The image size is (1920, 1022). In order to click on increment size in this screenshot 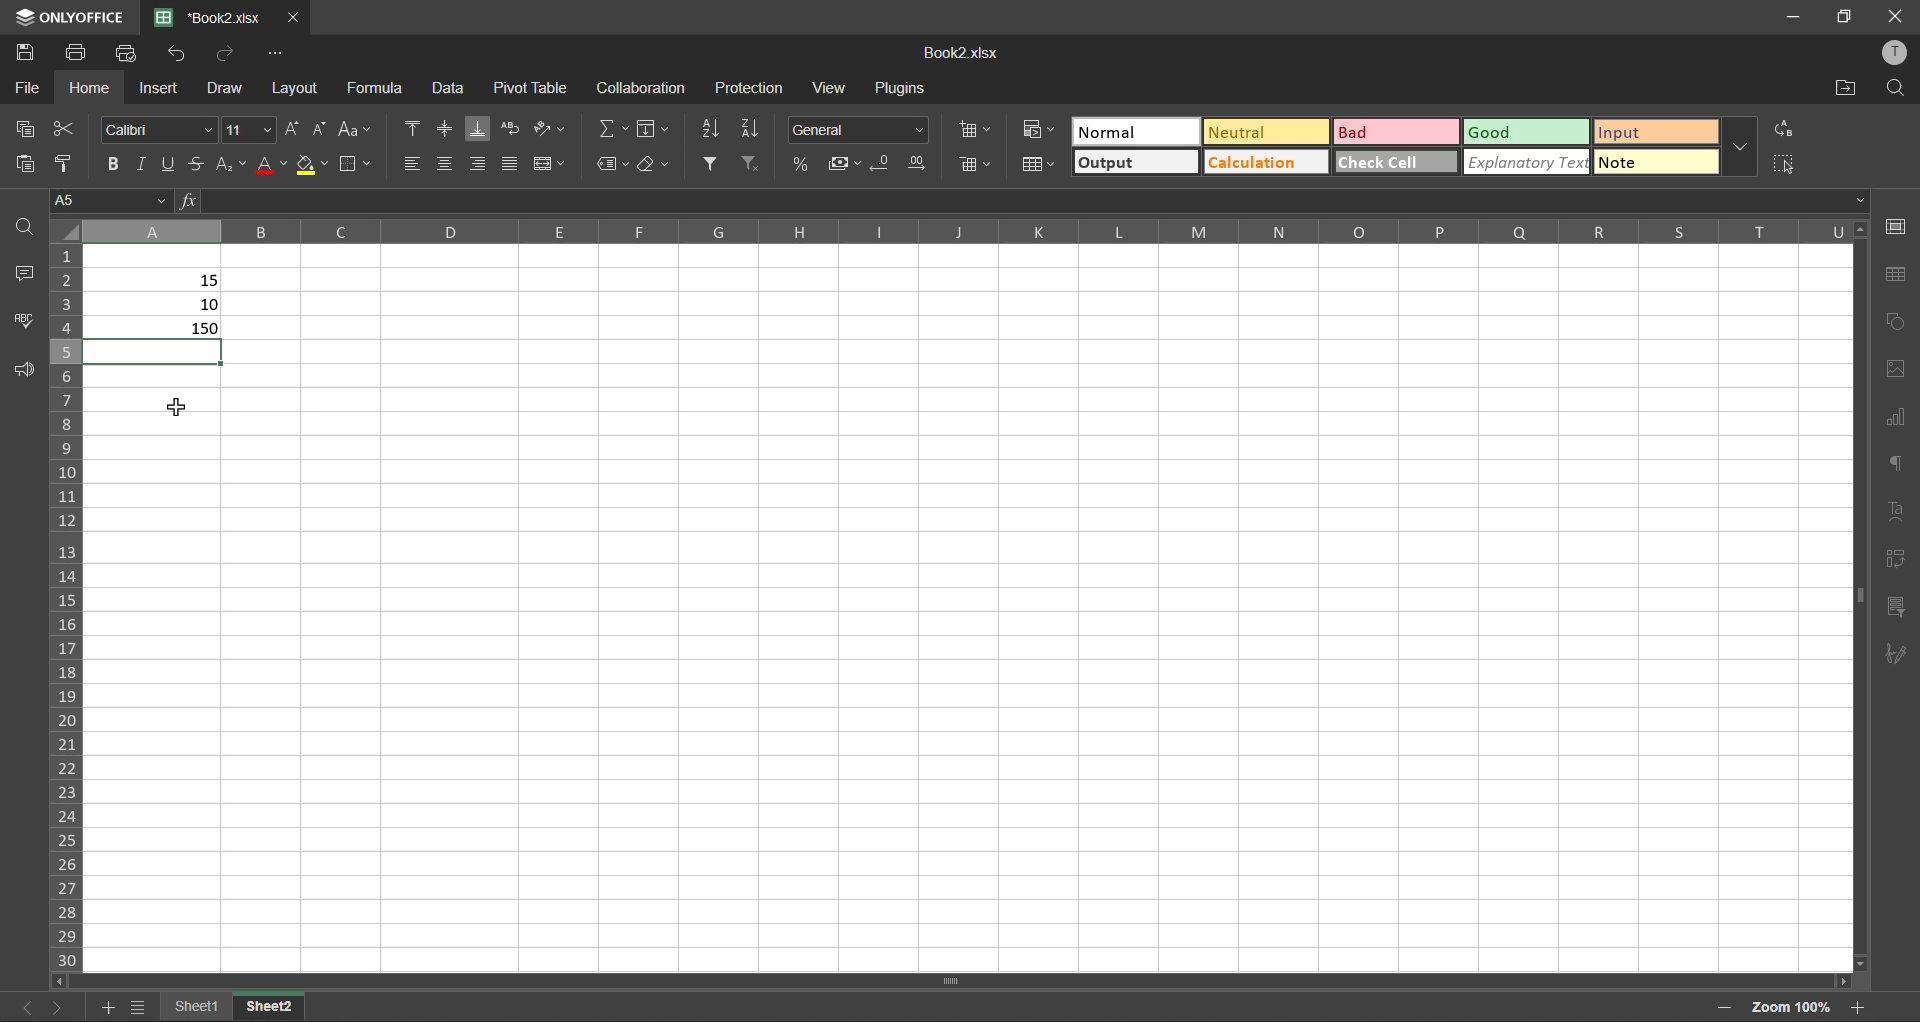, I will do `click(292, 128)`.